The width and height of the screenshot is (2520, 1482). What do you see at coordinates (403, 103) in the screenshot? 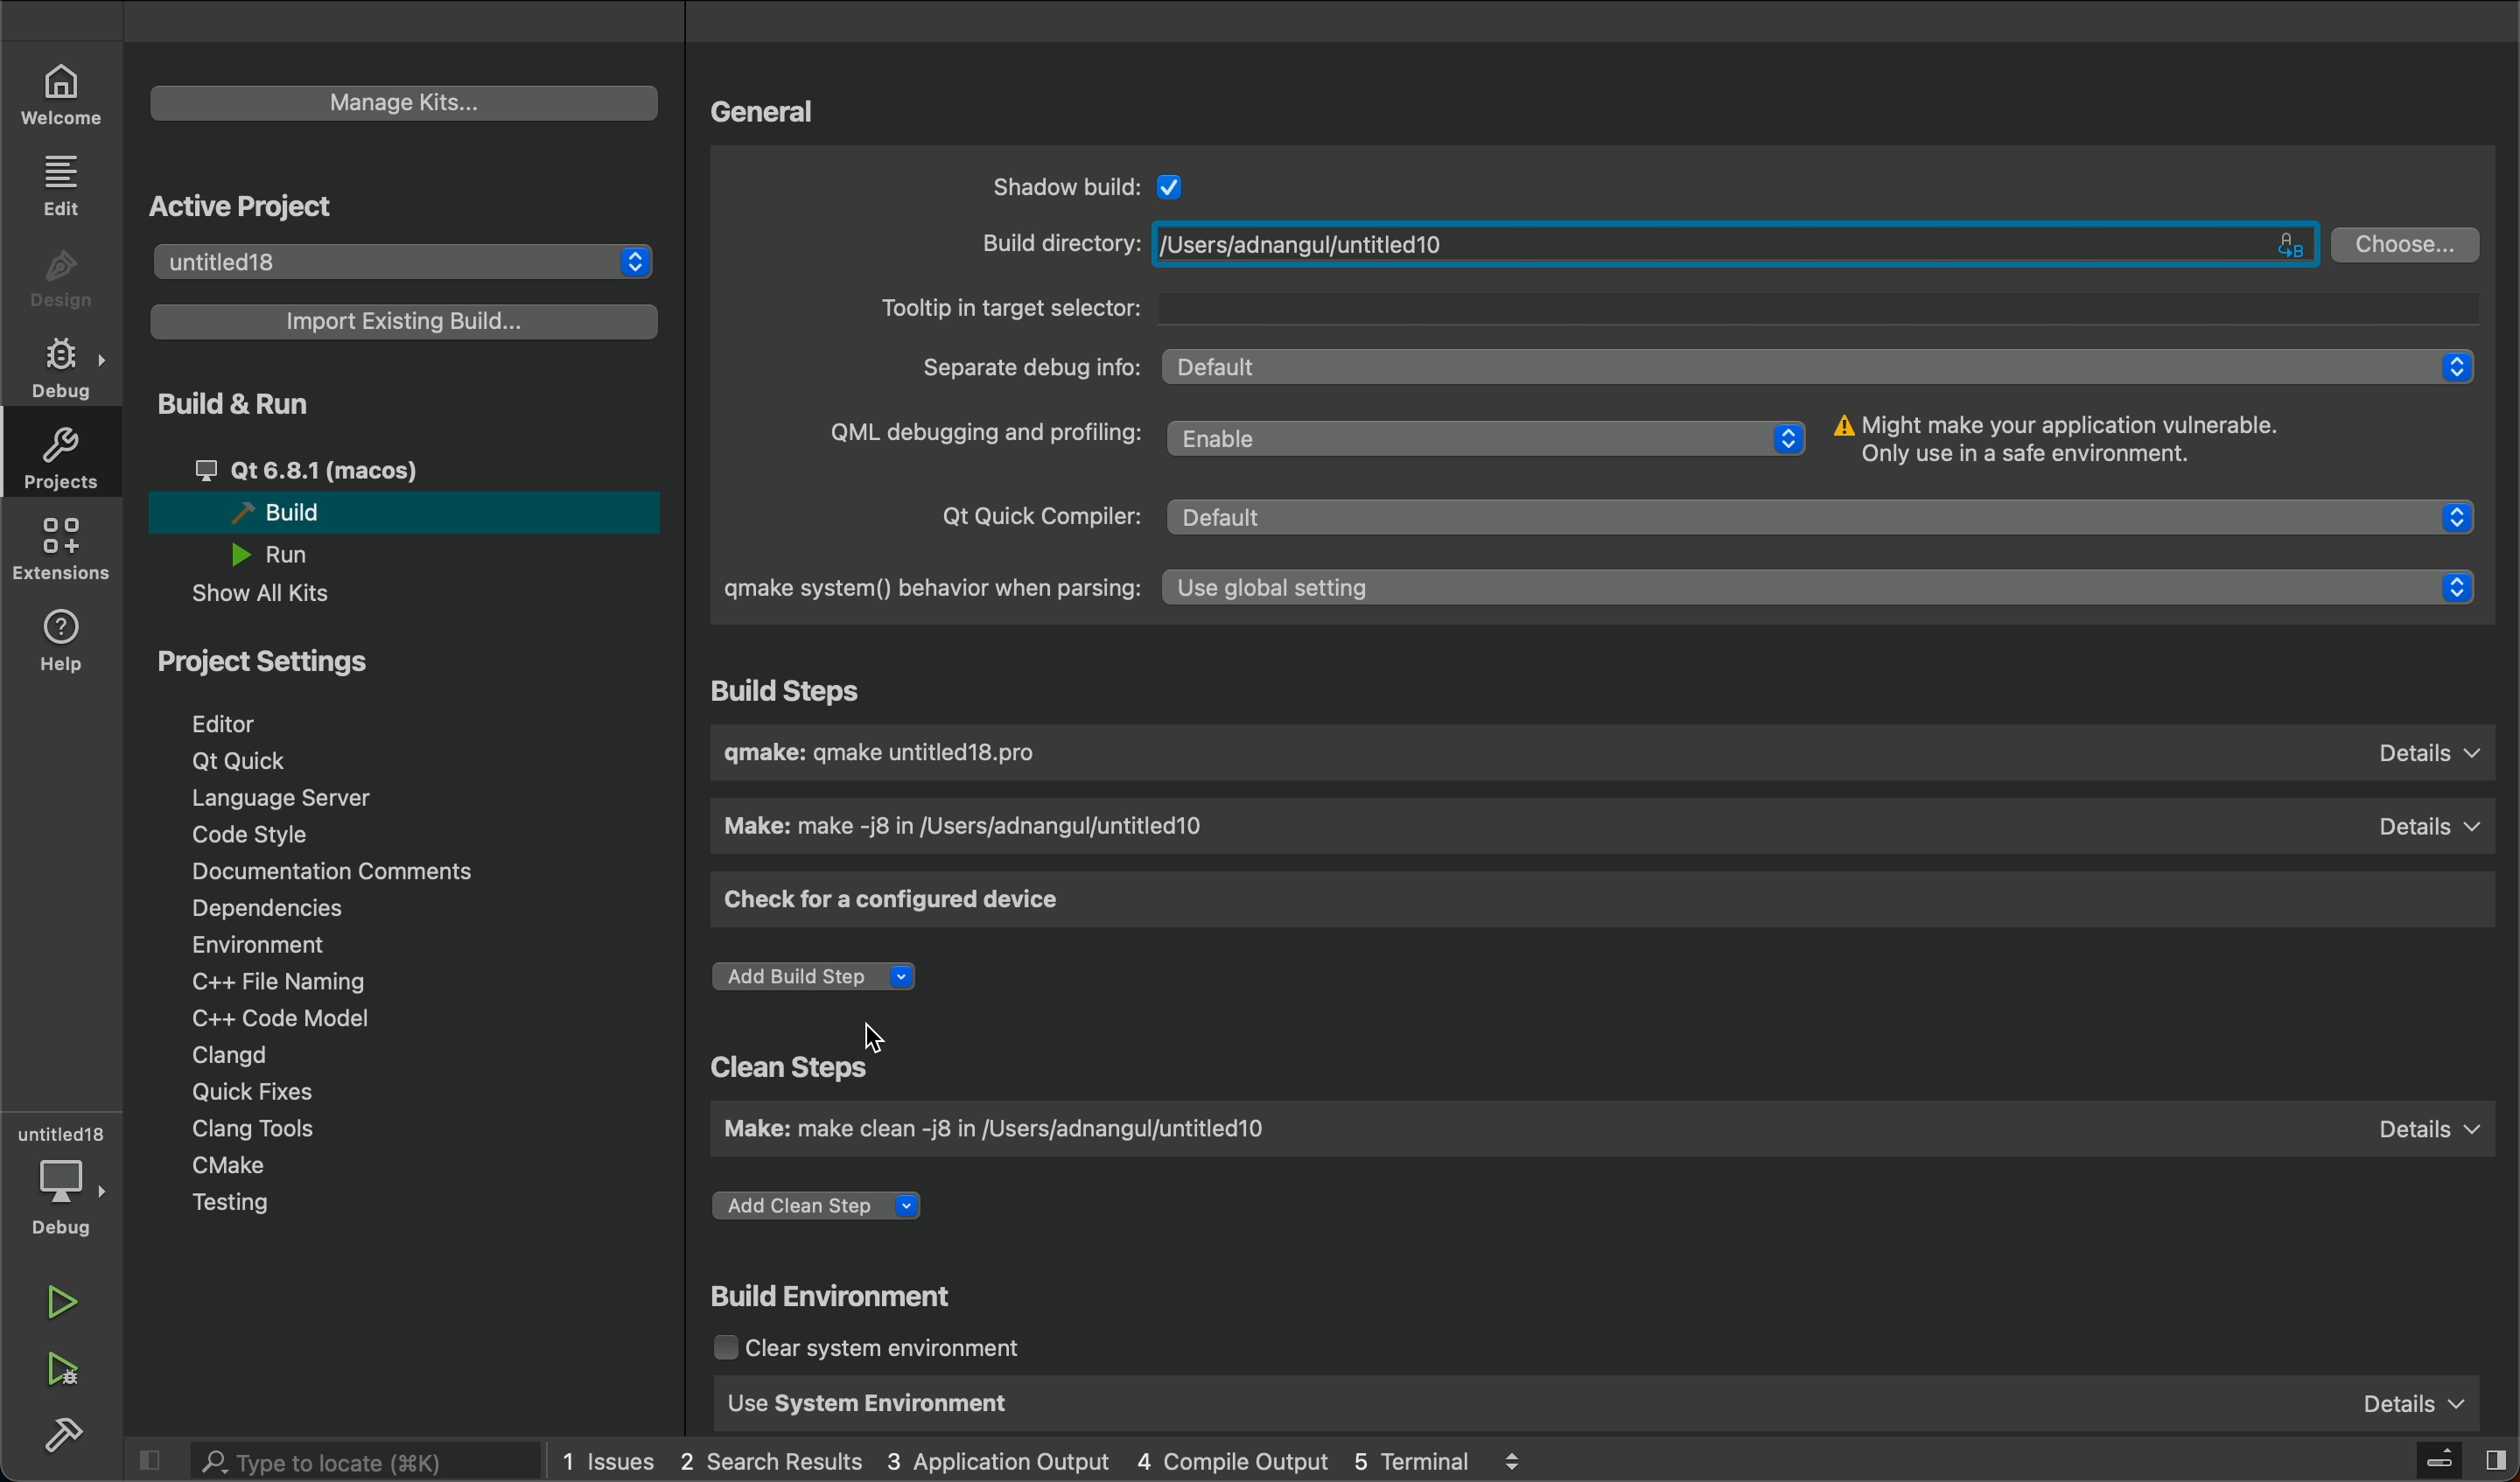
I see `Manage Kits...` at bounding box center [403, 103].